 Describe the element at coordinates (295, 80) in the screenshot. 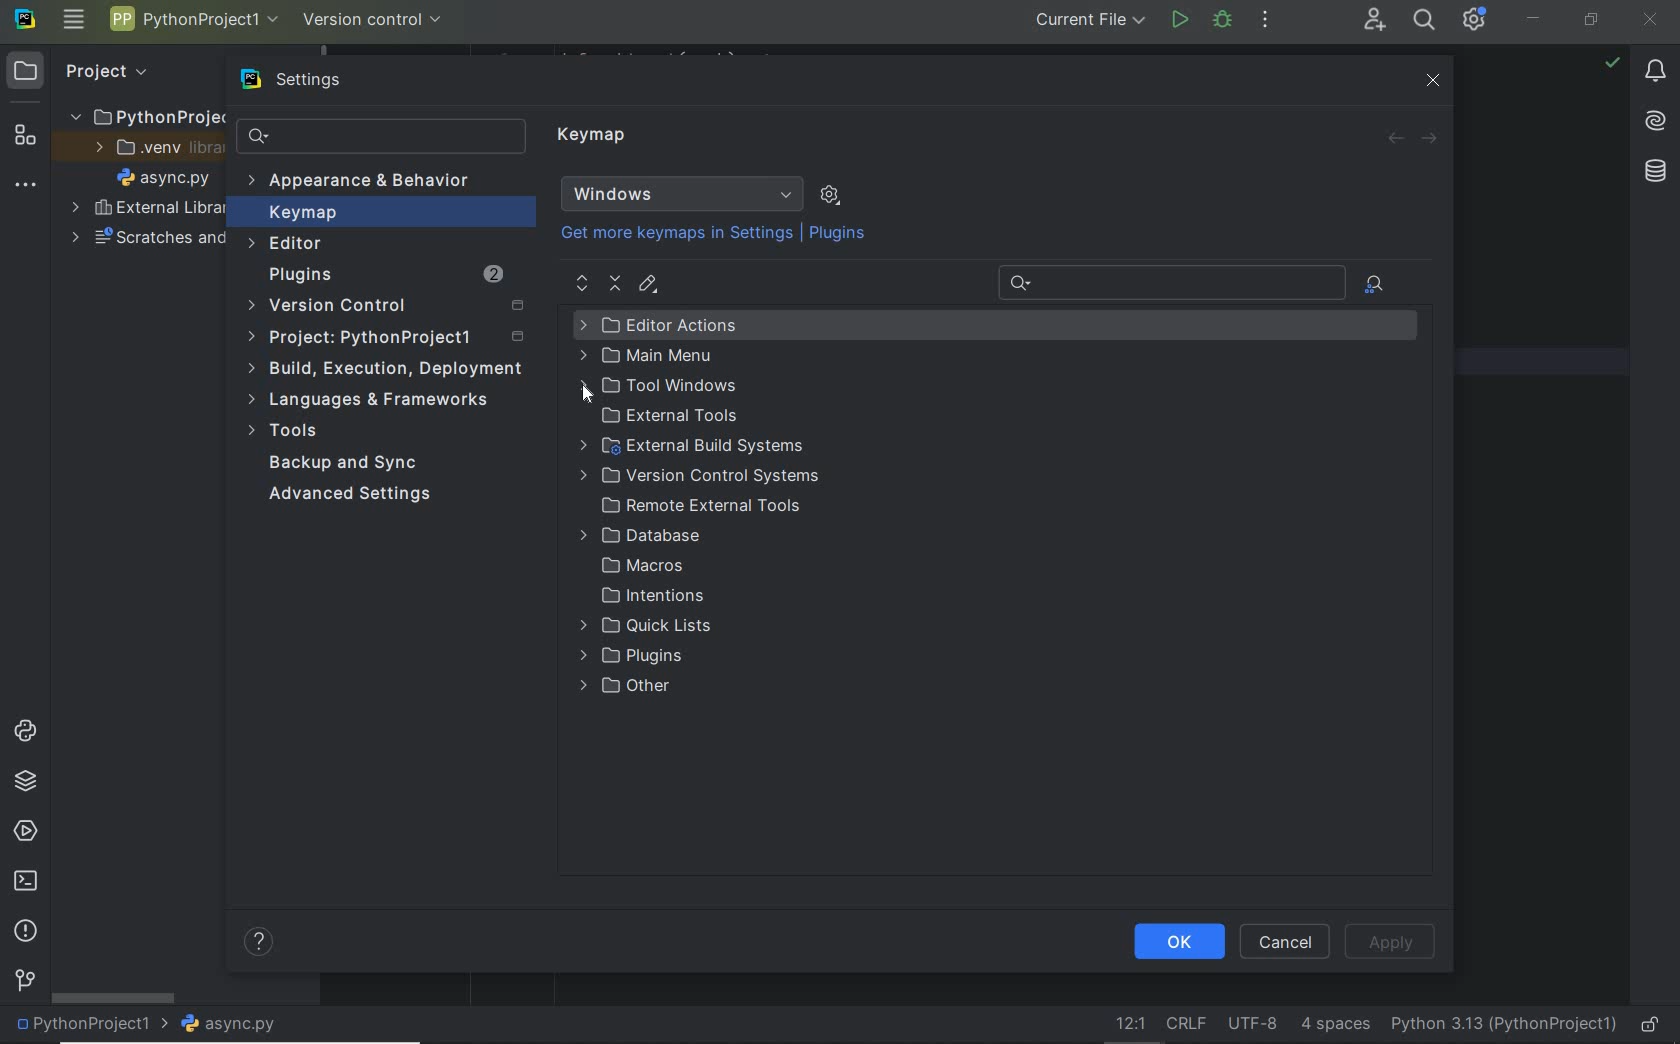

I see `settings` at that location.